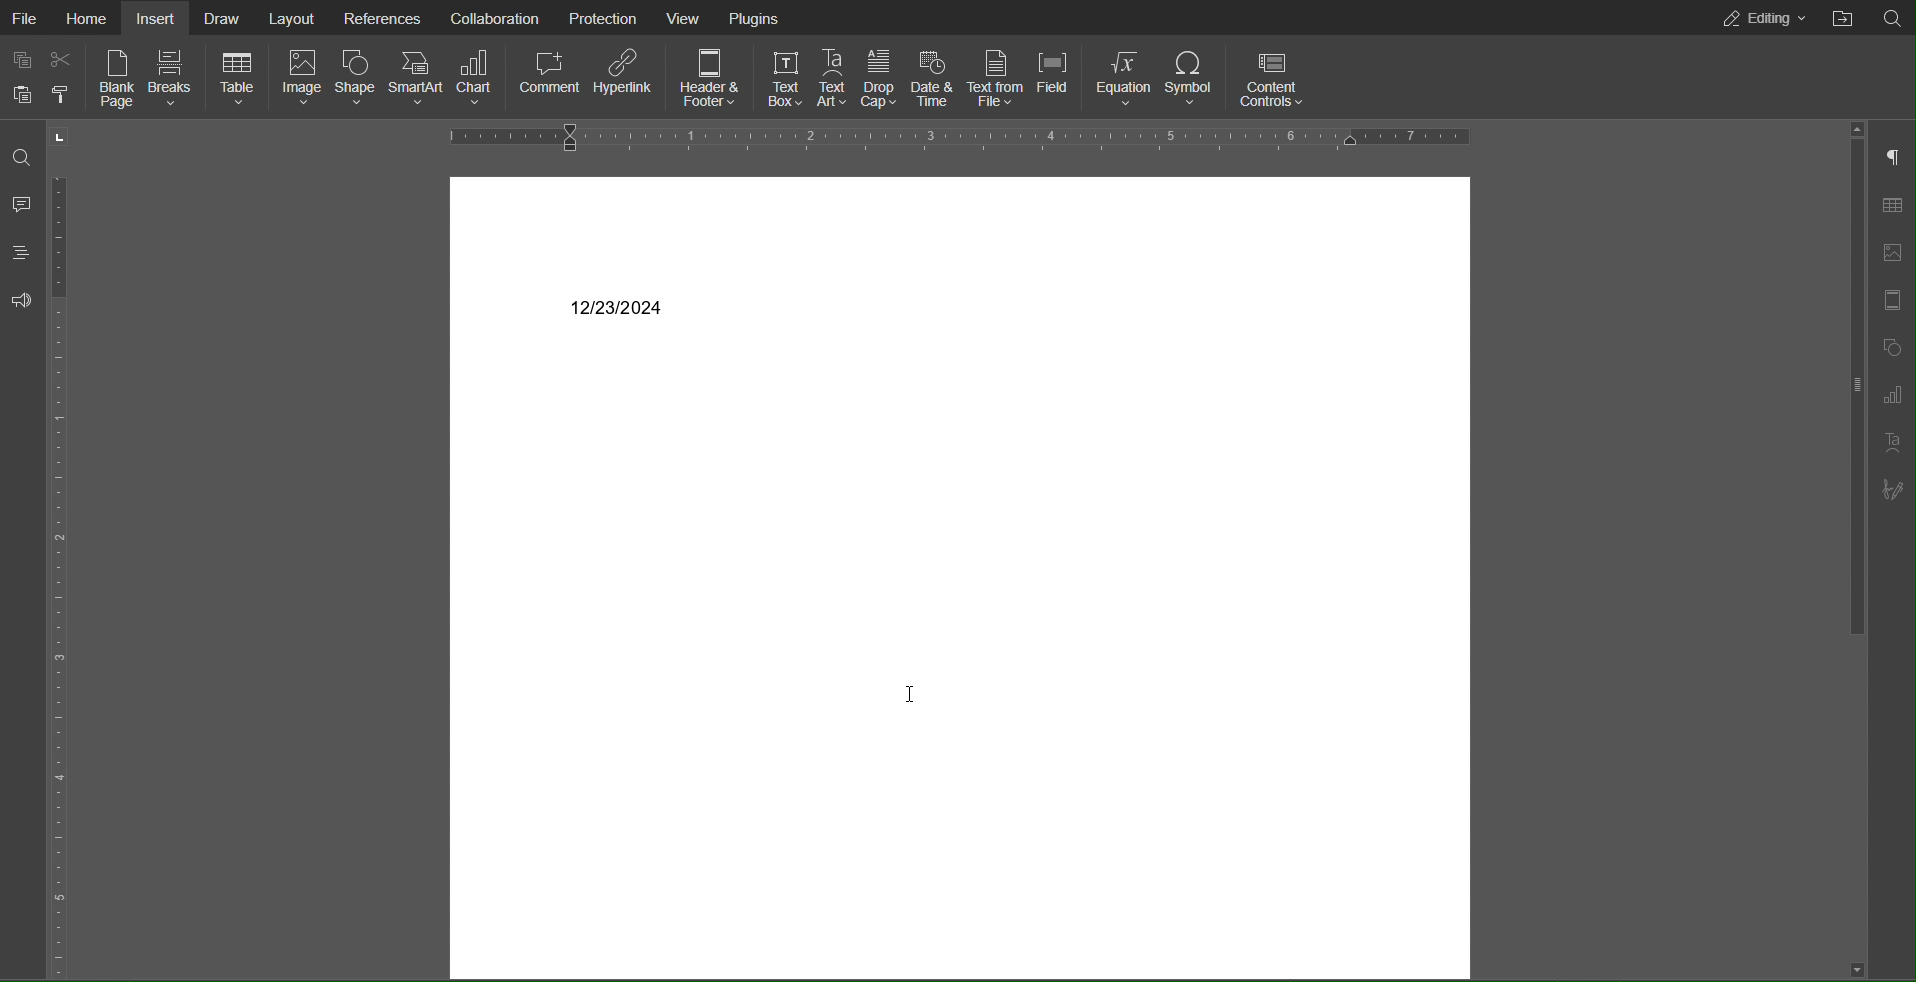  What do you see at coordinates (782, 75) in the screenshot?
I see `Text Box` at bounding box center [782, 75].